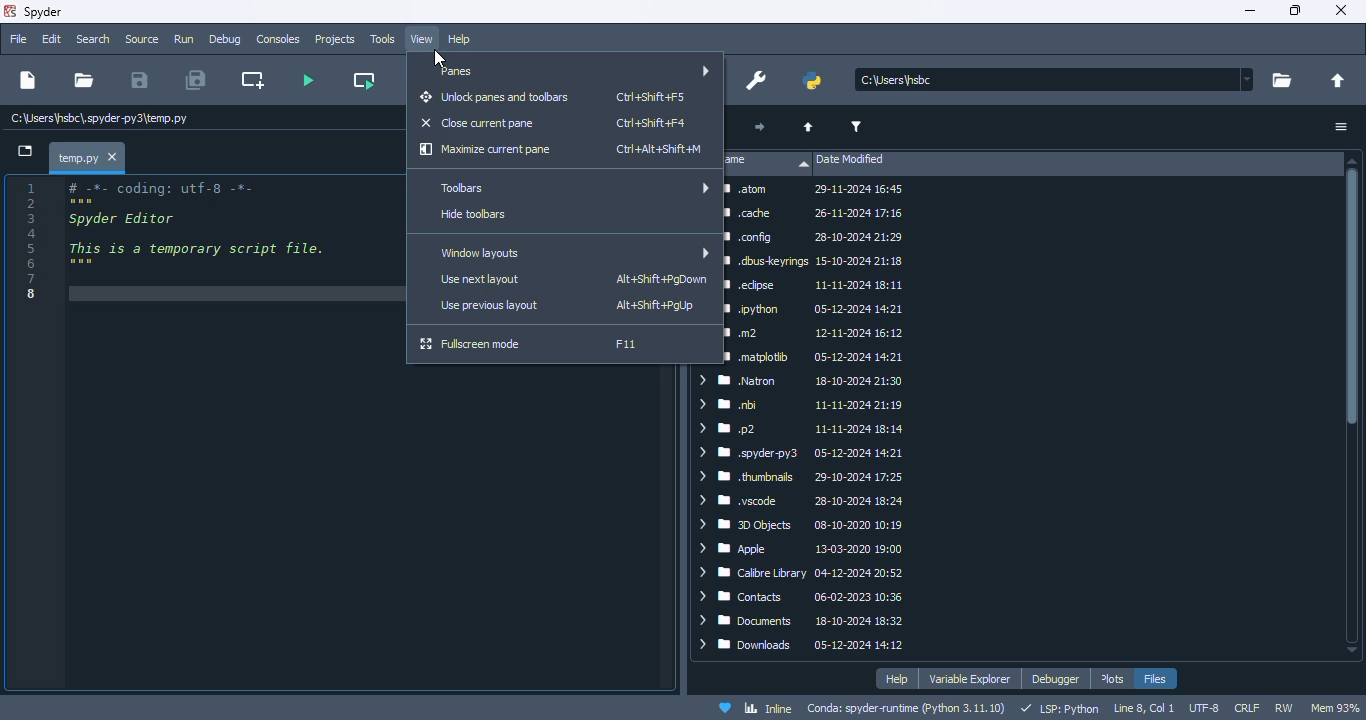  What do you see at coordinates (970, 680) in the screenshot?
I see `variable explorer` at bounding box center [970, 680].